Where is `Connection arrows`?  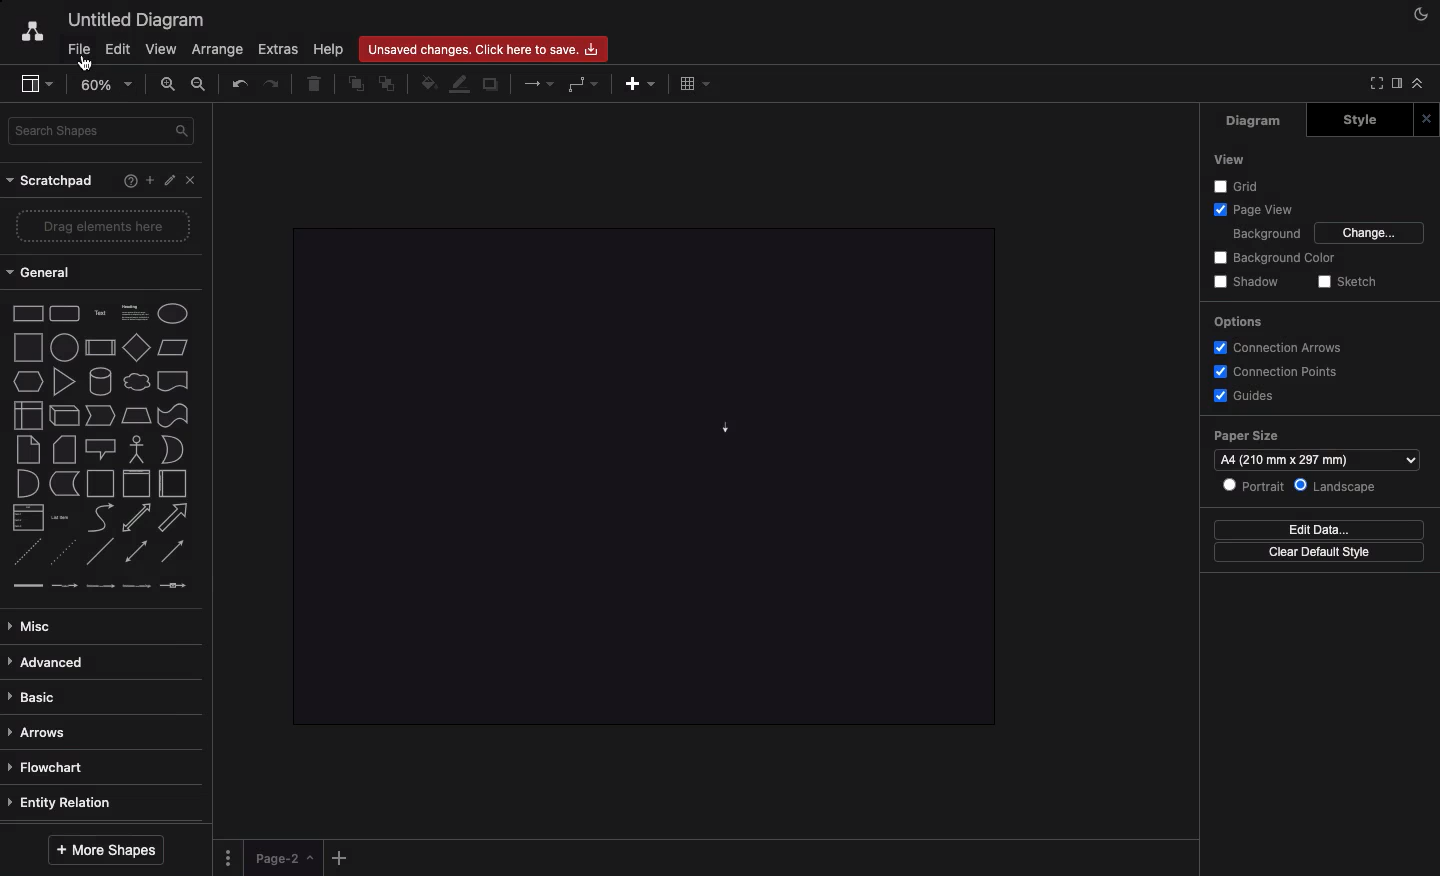 Connection arrows is located at coordinates (1283, 347).